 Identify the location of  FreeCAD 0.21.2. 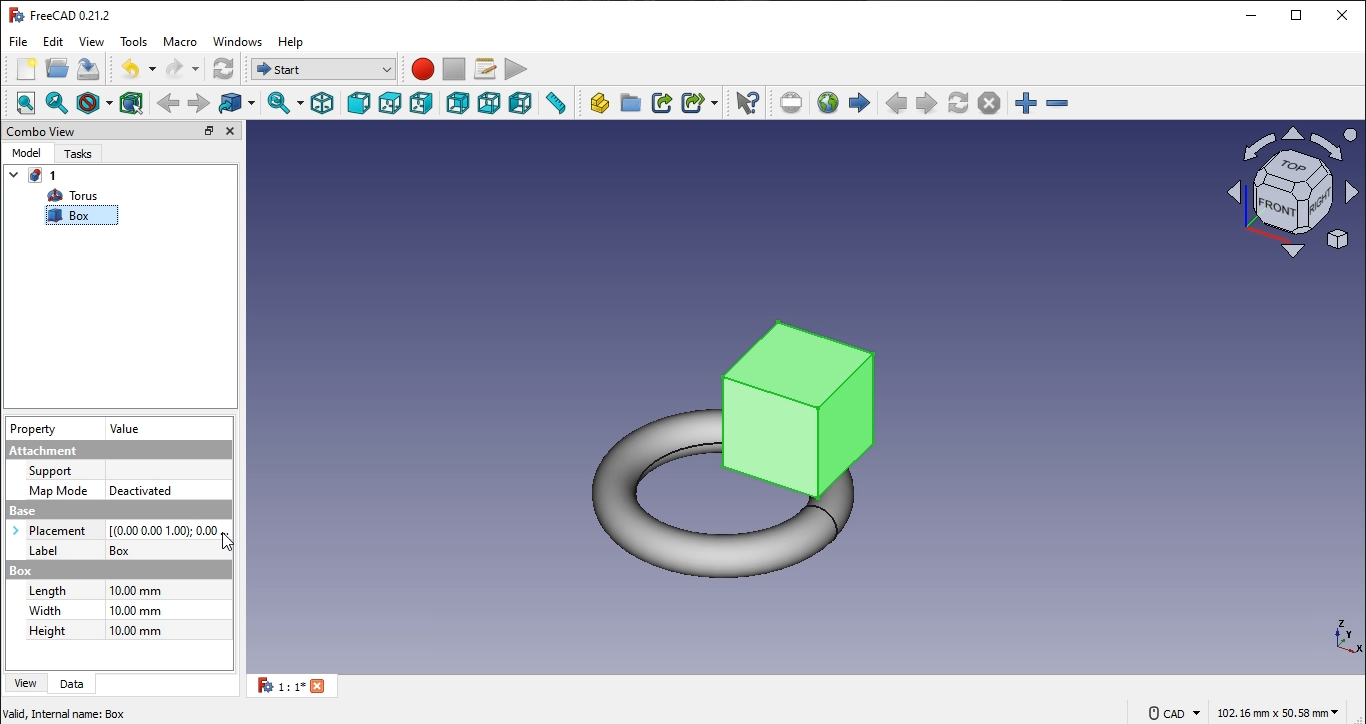
(61, 13).